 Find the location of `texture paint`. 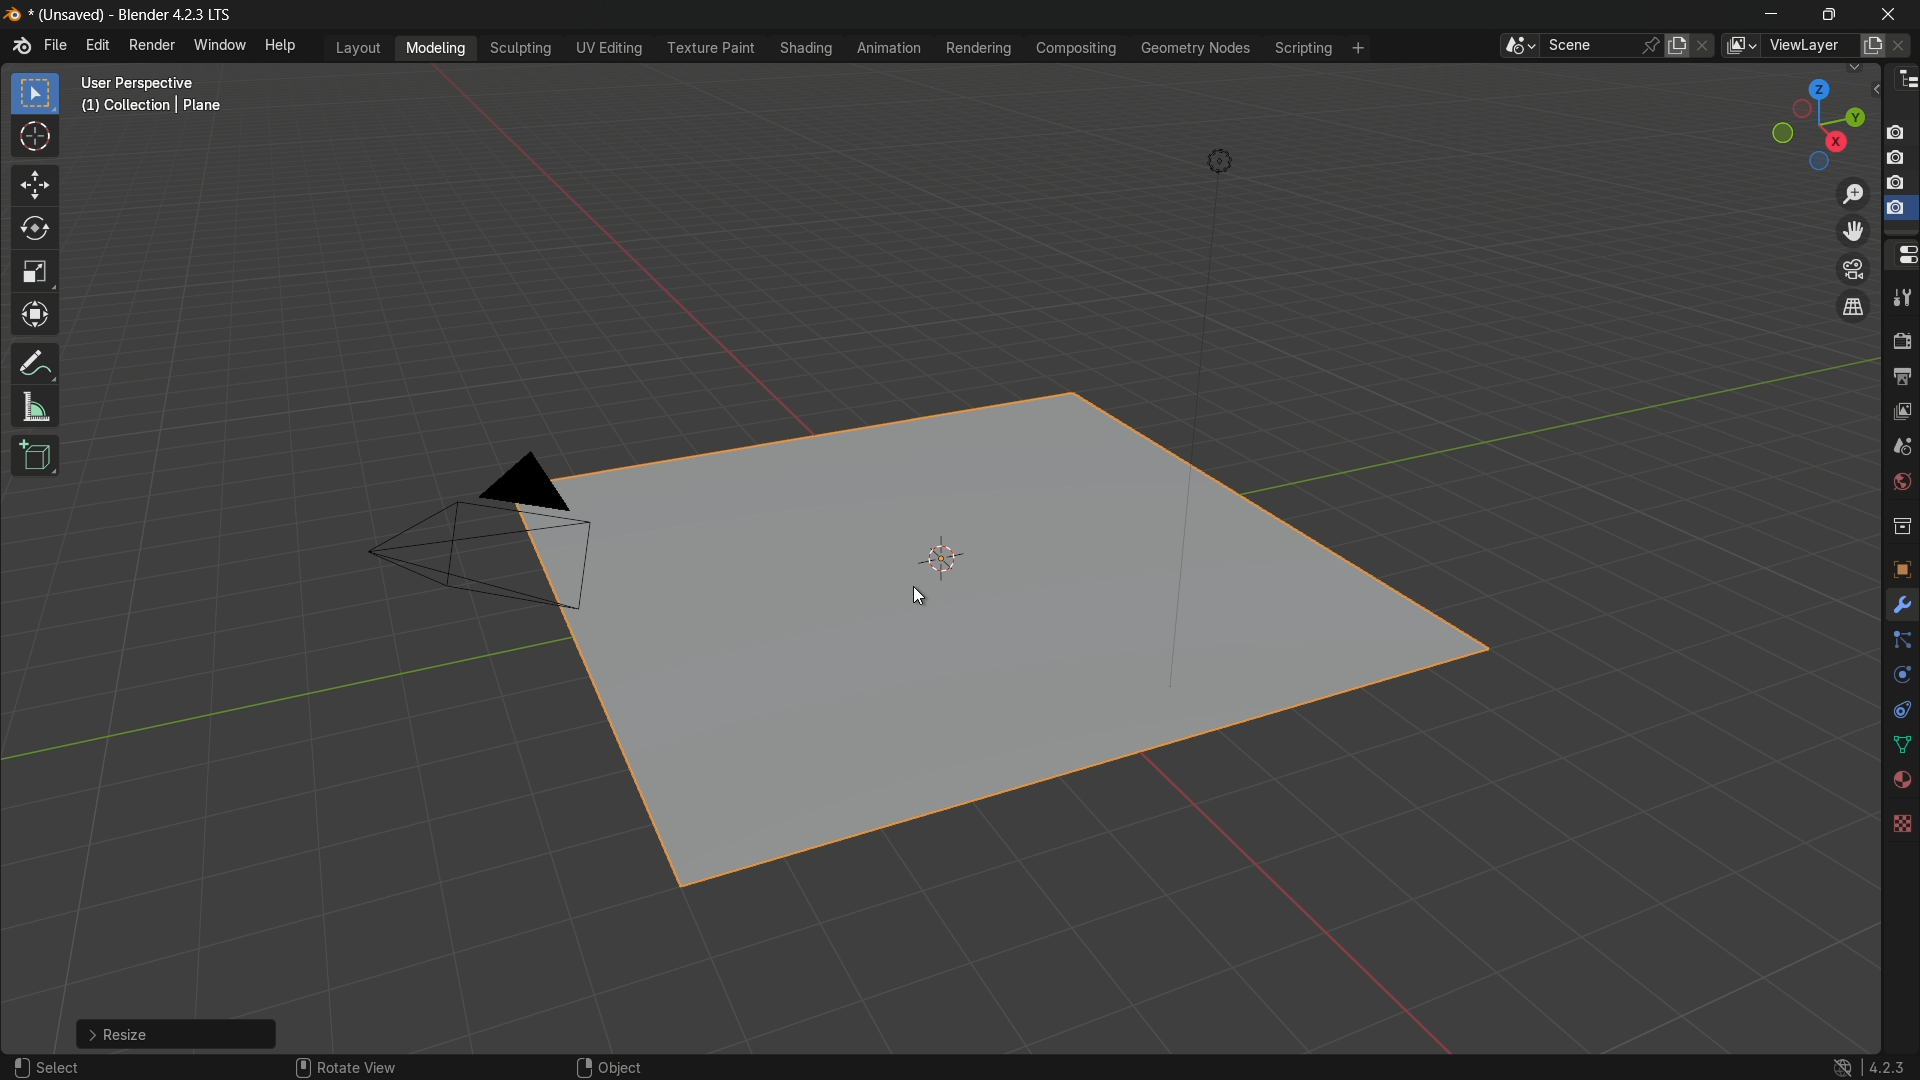

texture paint is located at coordinates (711, 48).